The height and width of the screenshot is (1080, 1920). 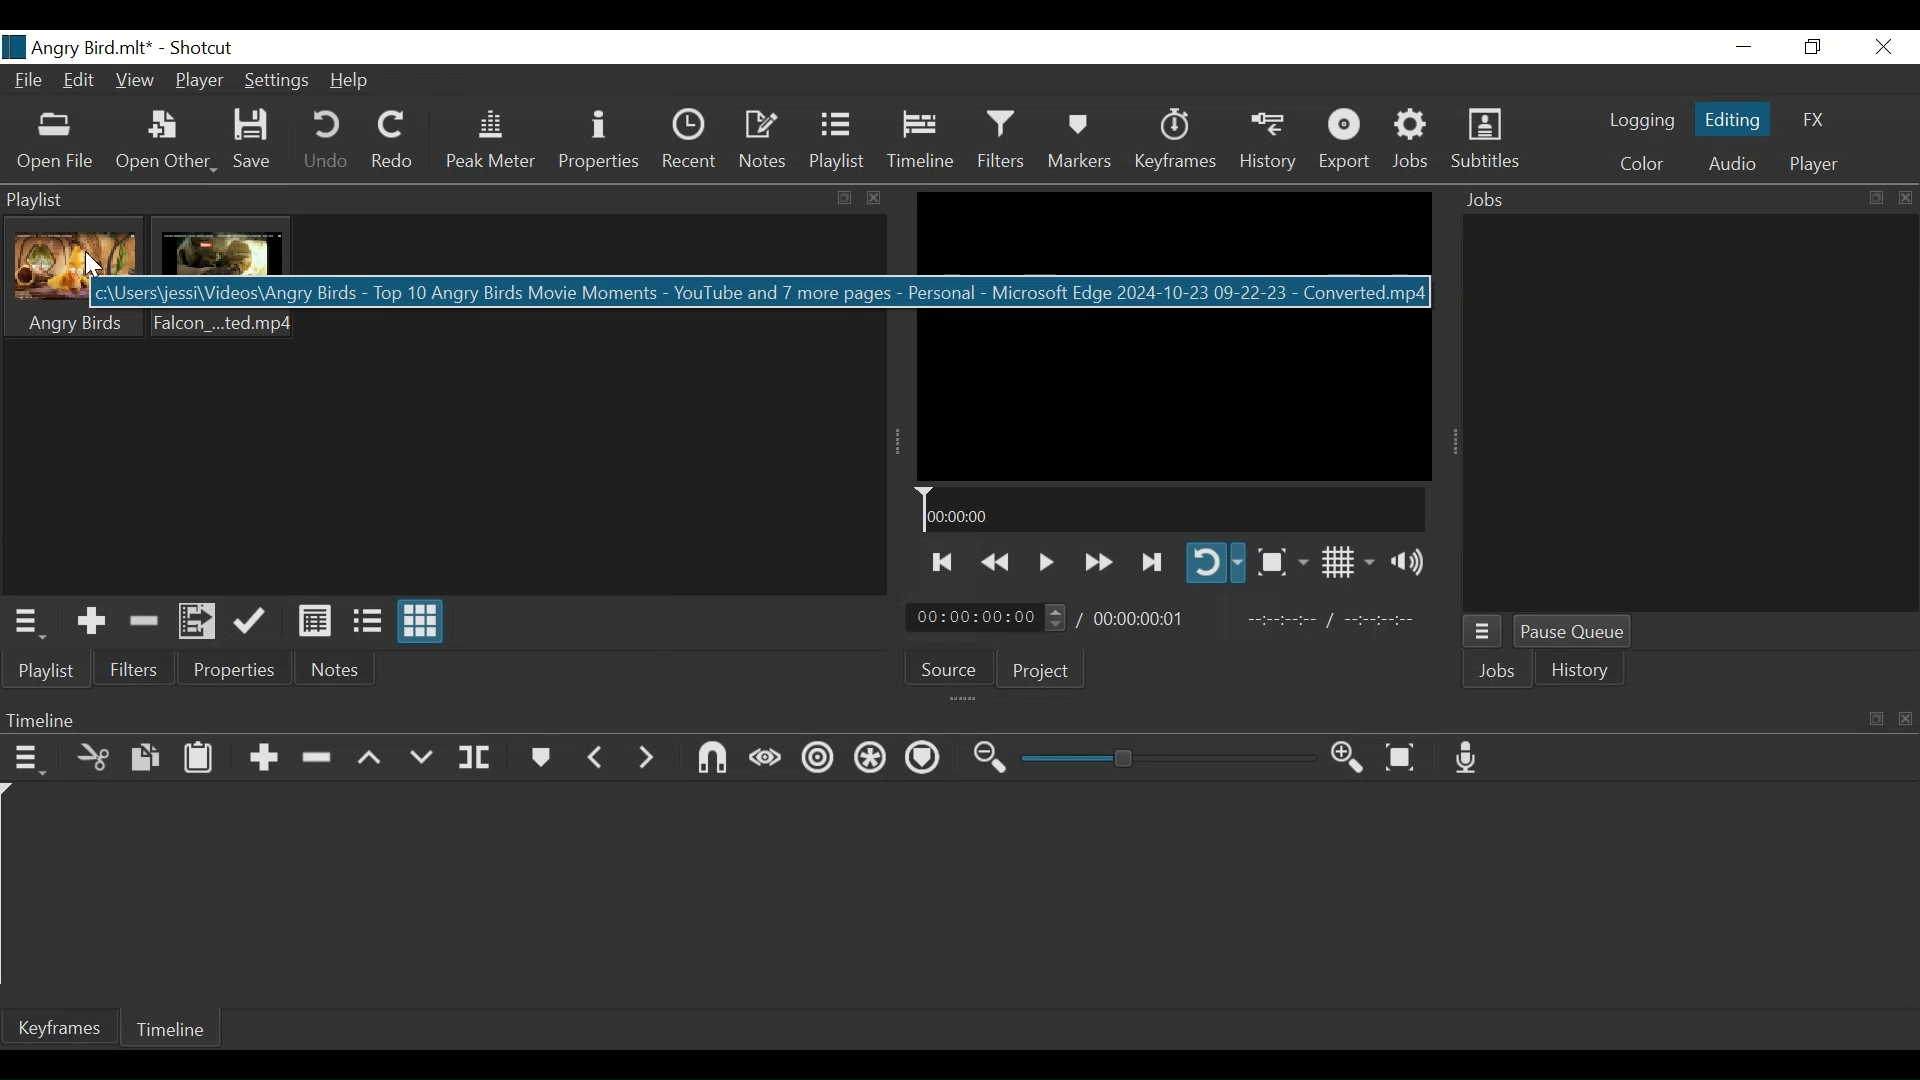 What do you see at coordinates (422, 623) in the screenshot?
I see `View as icons` at bounding box center [422, 623].